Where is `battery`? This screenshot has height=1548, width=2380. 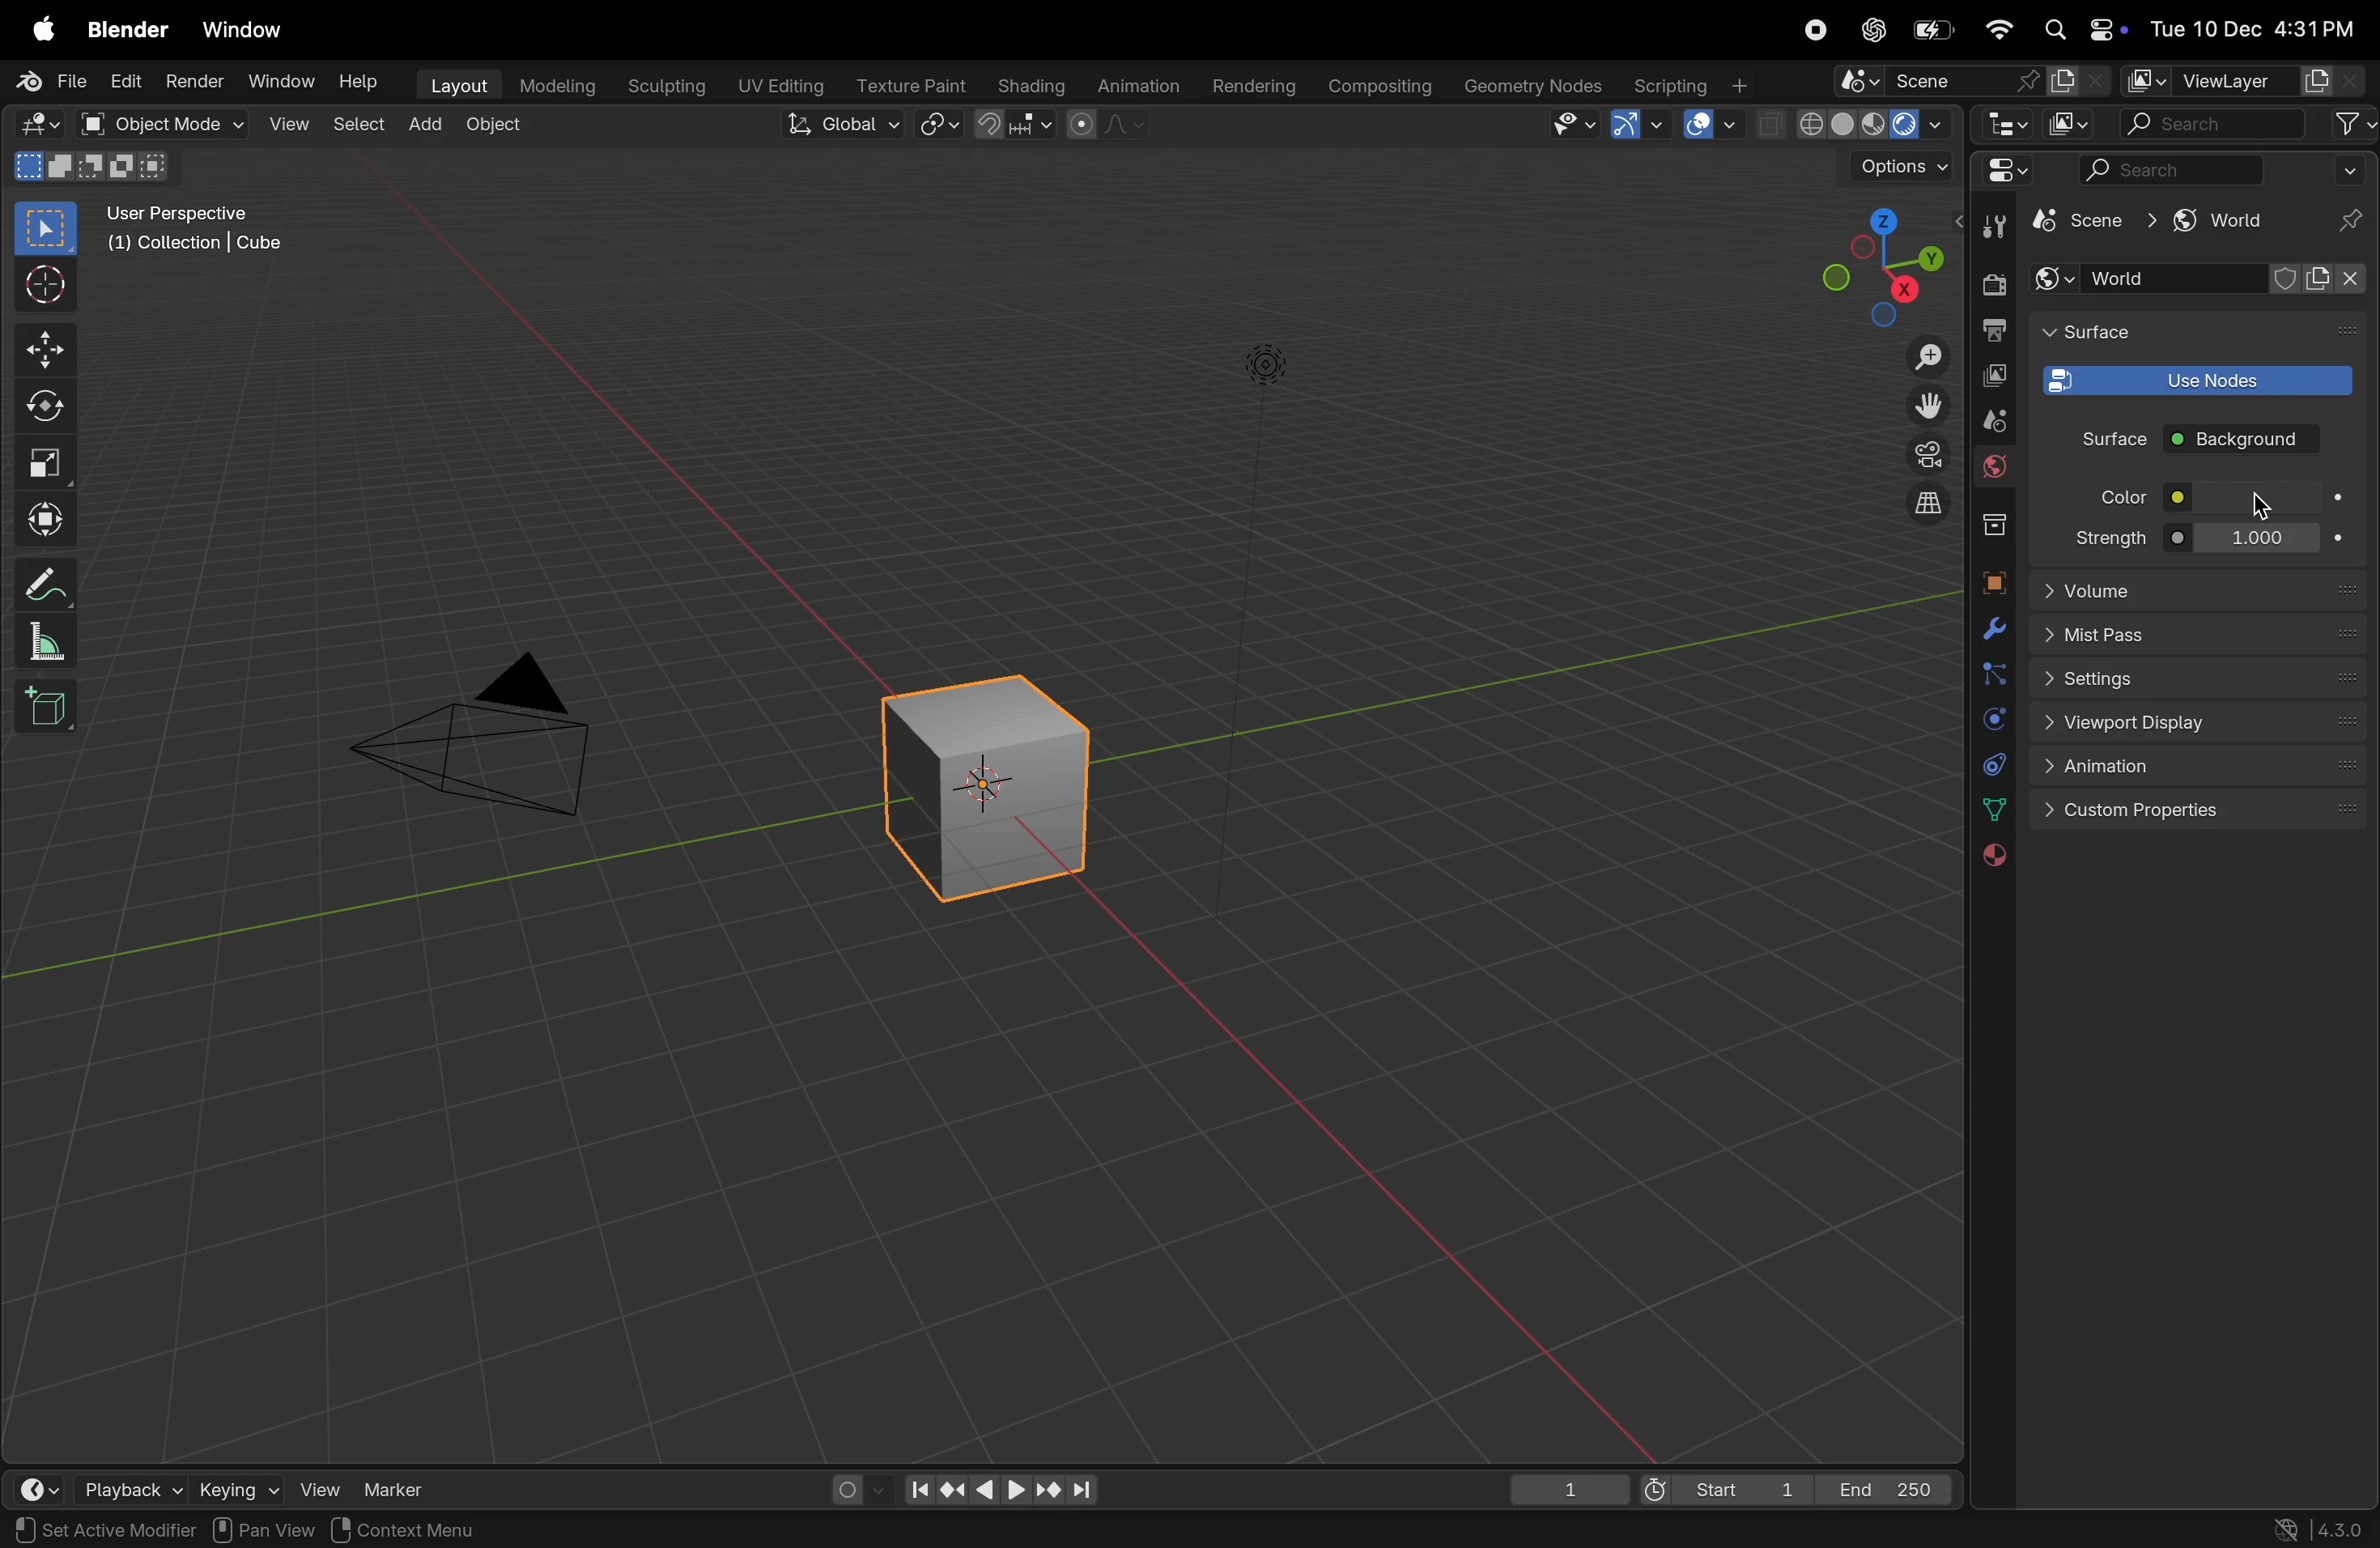
battery is located at coordinates (1931, 31).